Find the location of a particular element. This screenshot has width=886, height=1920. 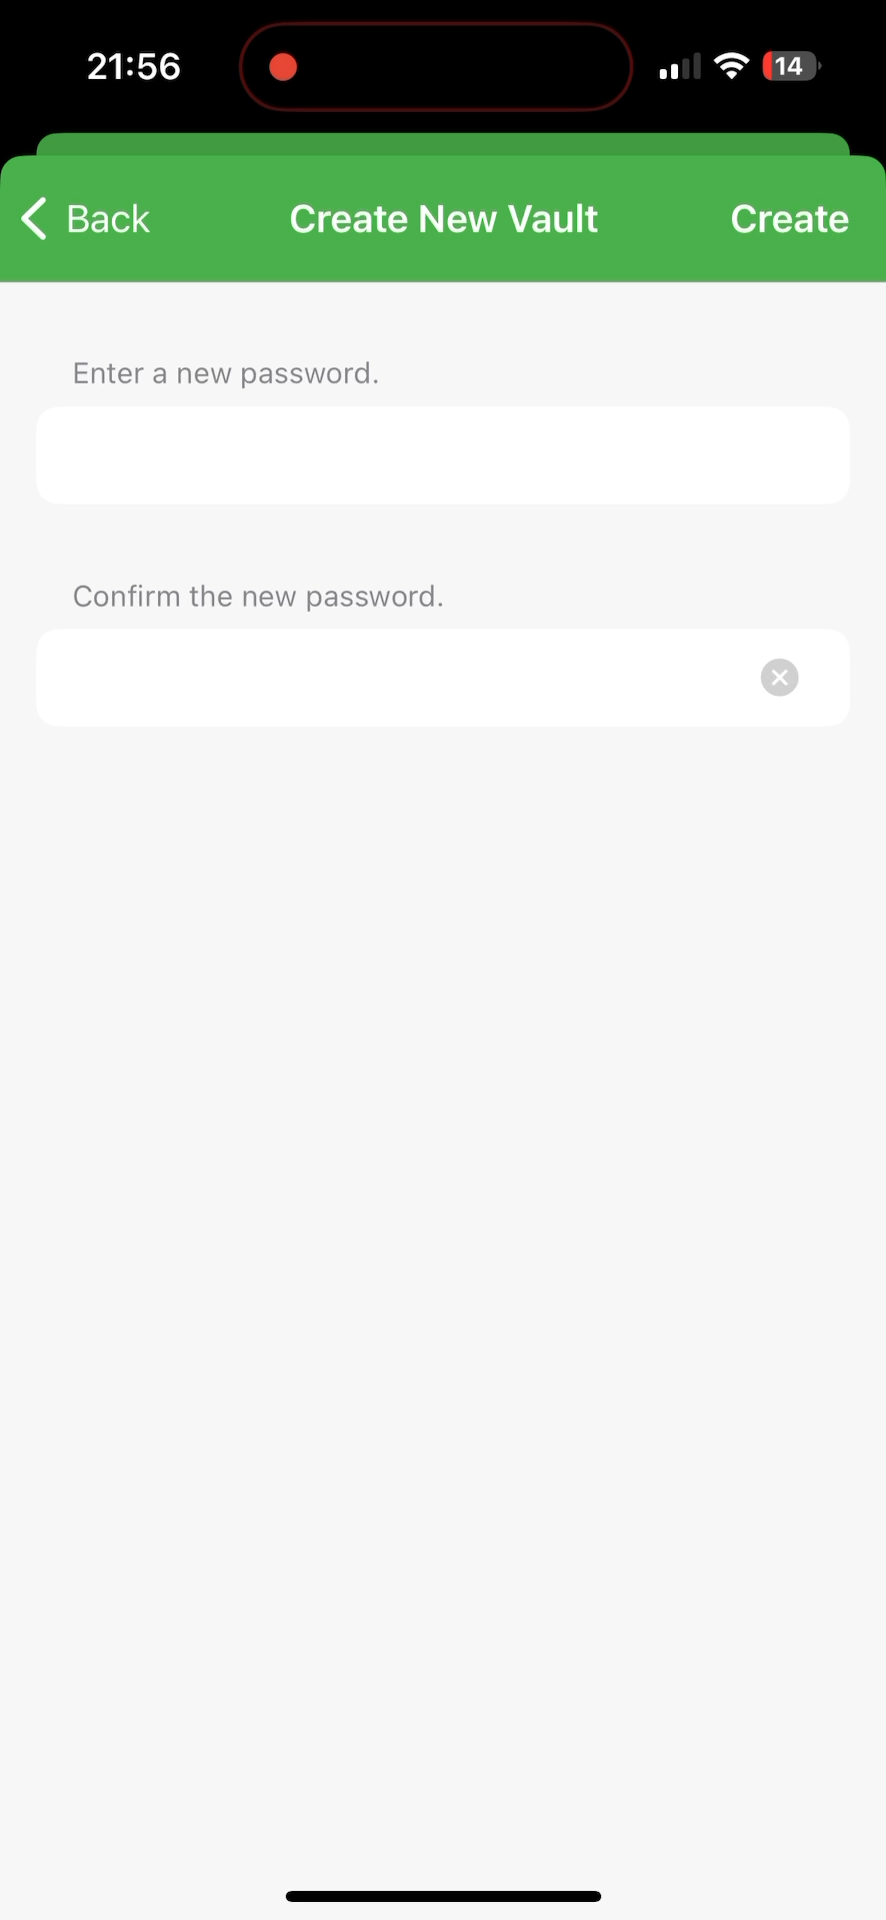

Back is located at coordinates (87, 225).